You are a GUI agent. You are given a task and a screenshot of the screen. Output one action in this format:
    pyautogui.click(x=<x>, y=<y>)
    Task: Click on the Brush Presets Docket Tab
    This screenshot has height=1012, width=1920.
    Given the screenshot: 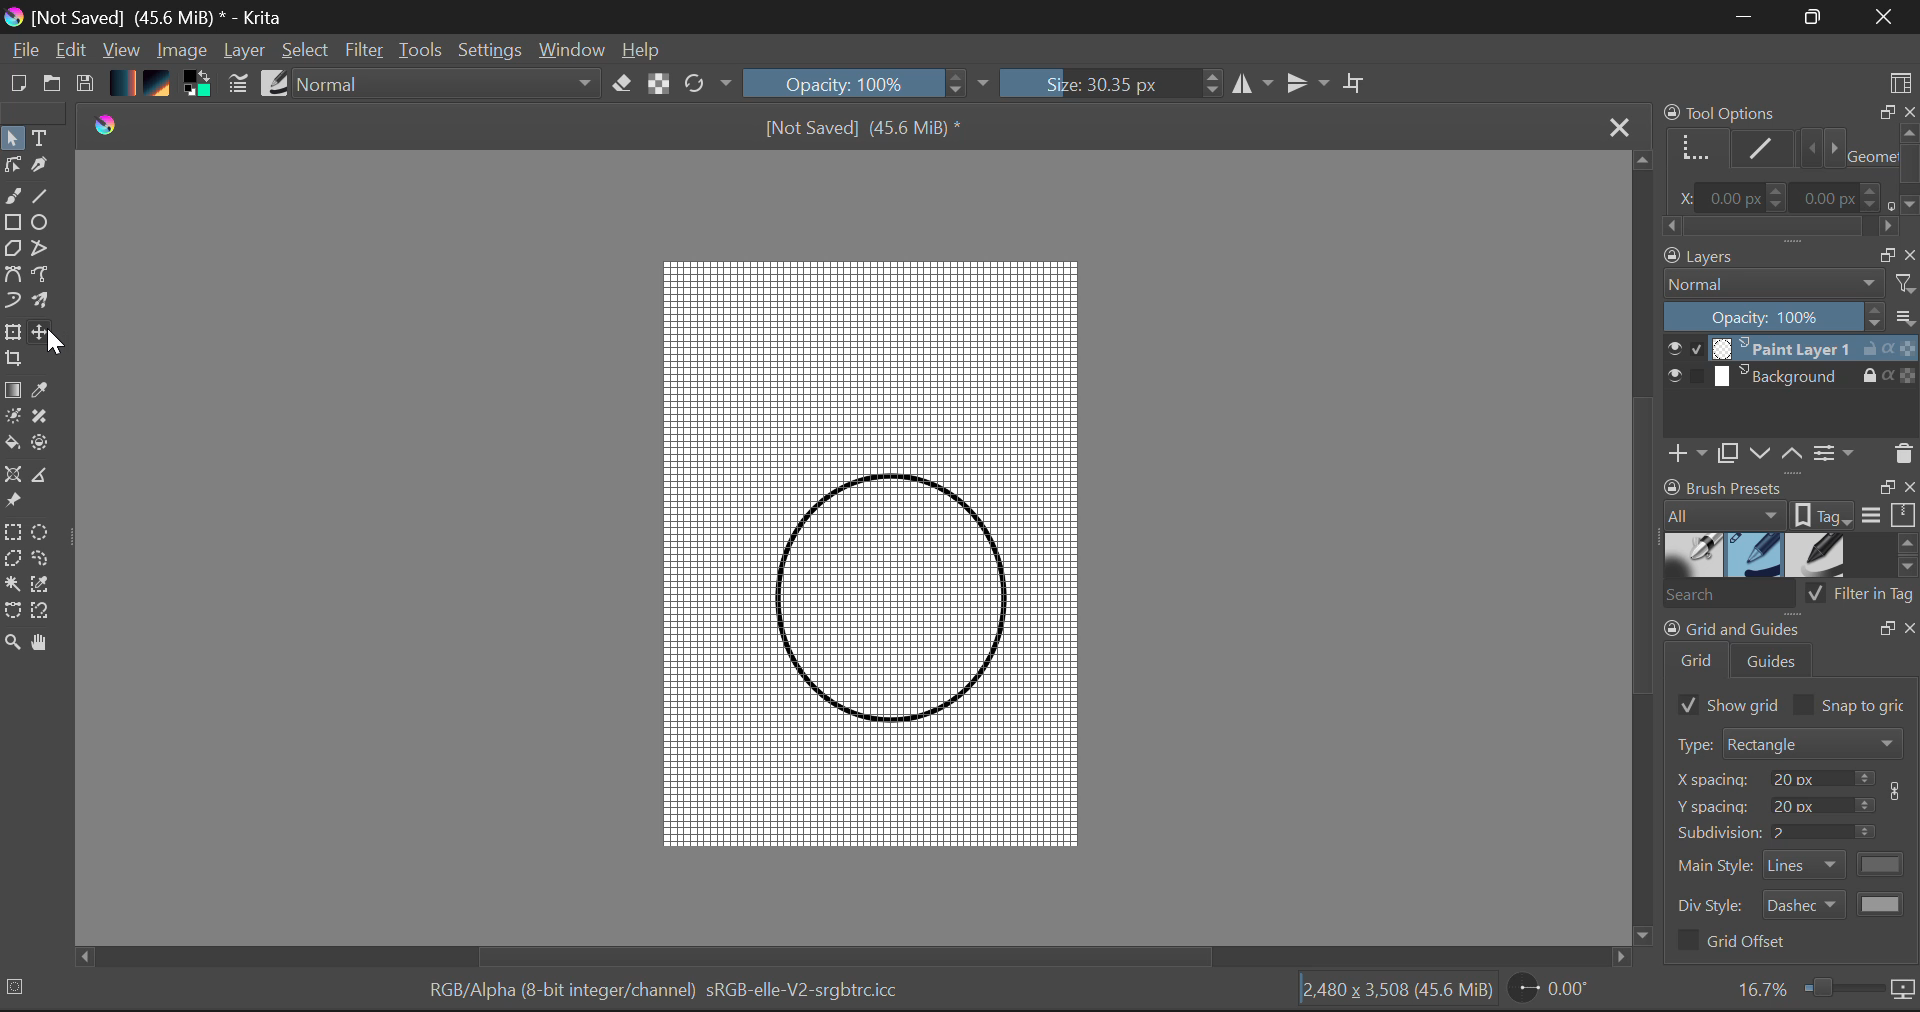 What is the action you would take?
    pyautogui.click(x=1790, y=502)
    